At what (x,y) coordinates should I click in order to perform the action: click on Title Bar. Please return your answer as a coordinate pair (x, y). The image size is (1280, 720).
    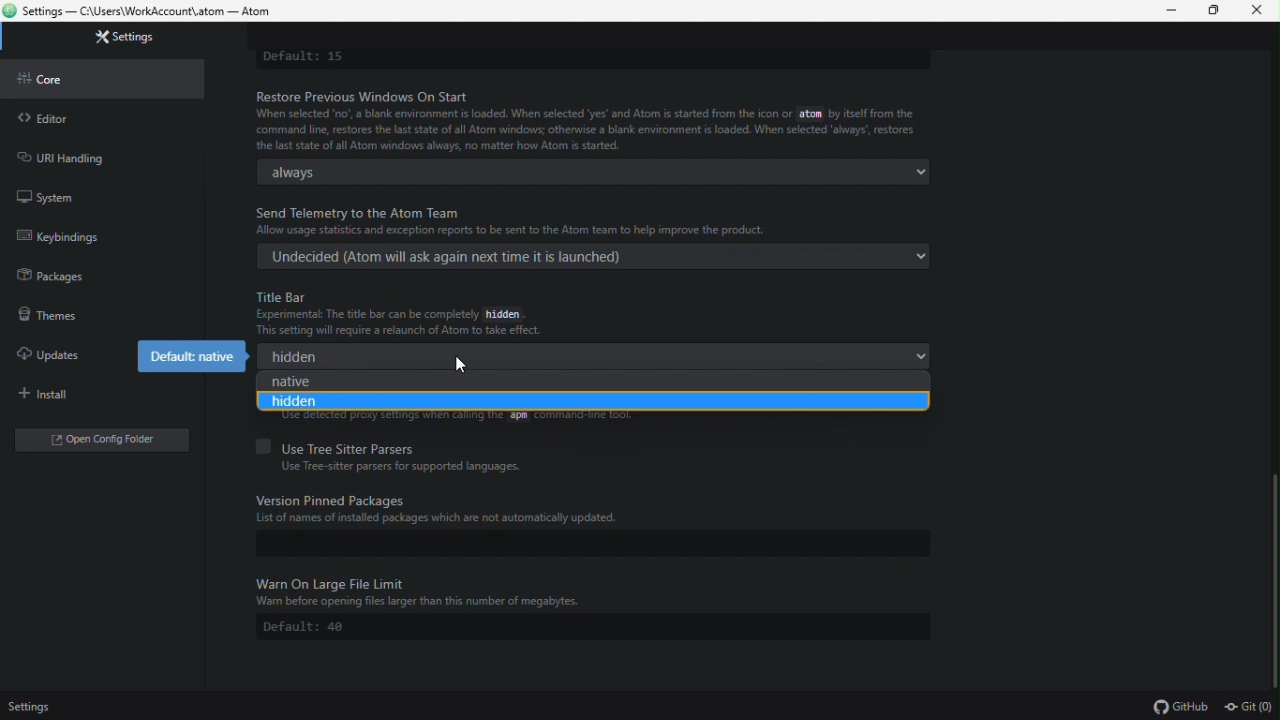
    Looking at the image, I should click on (284, 296).